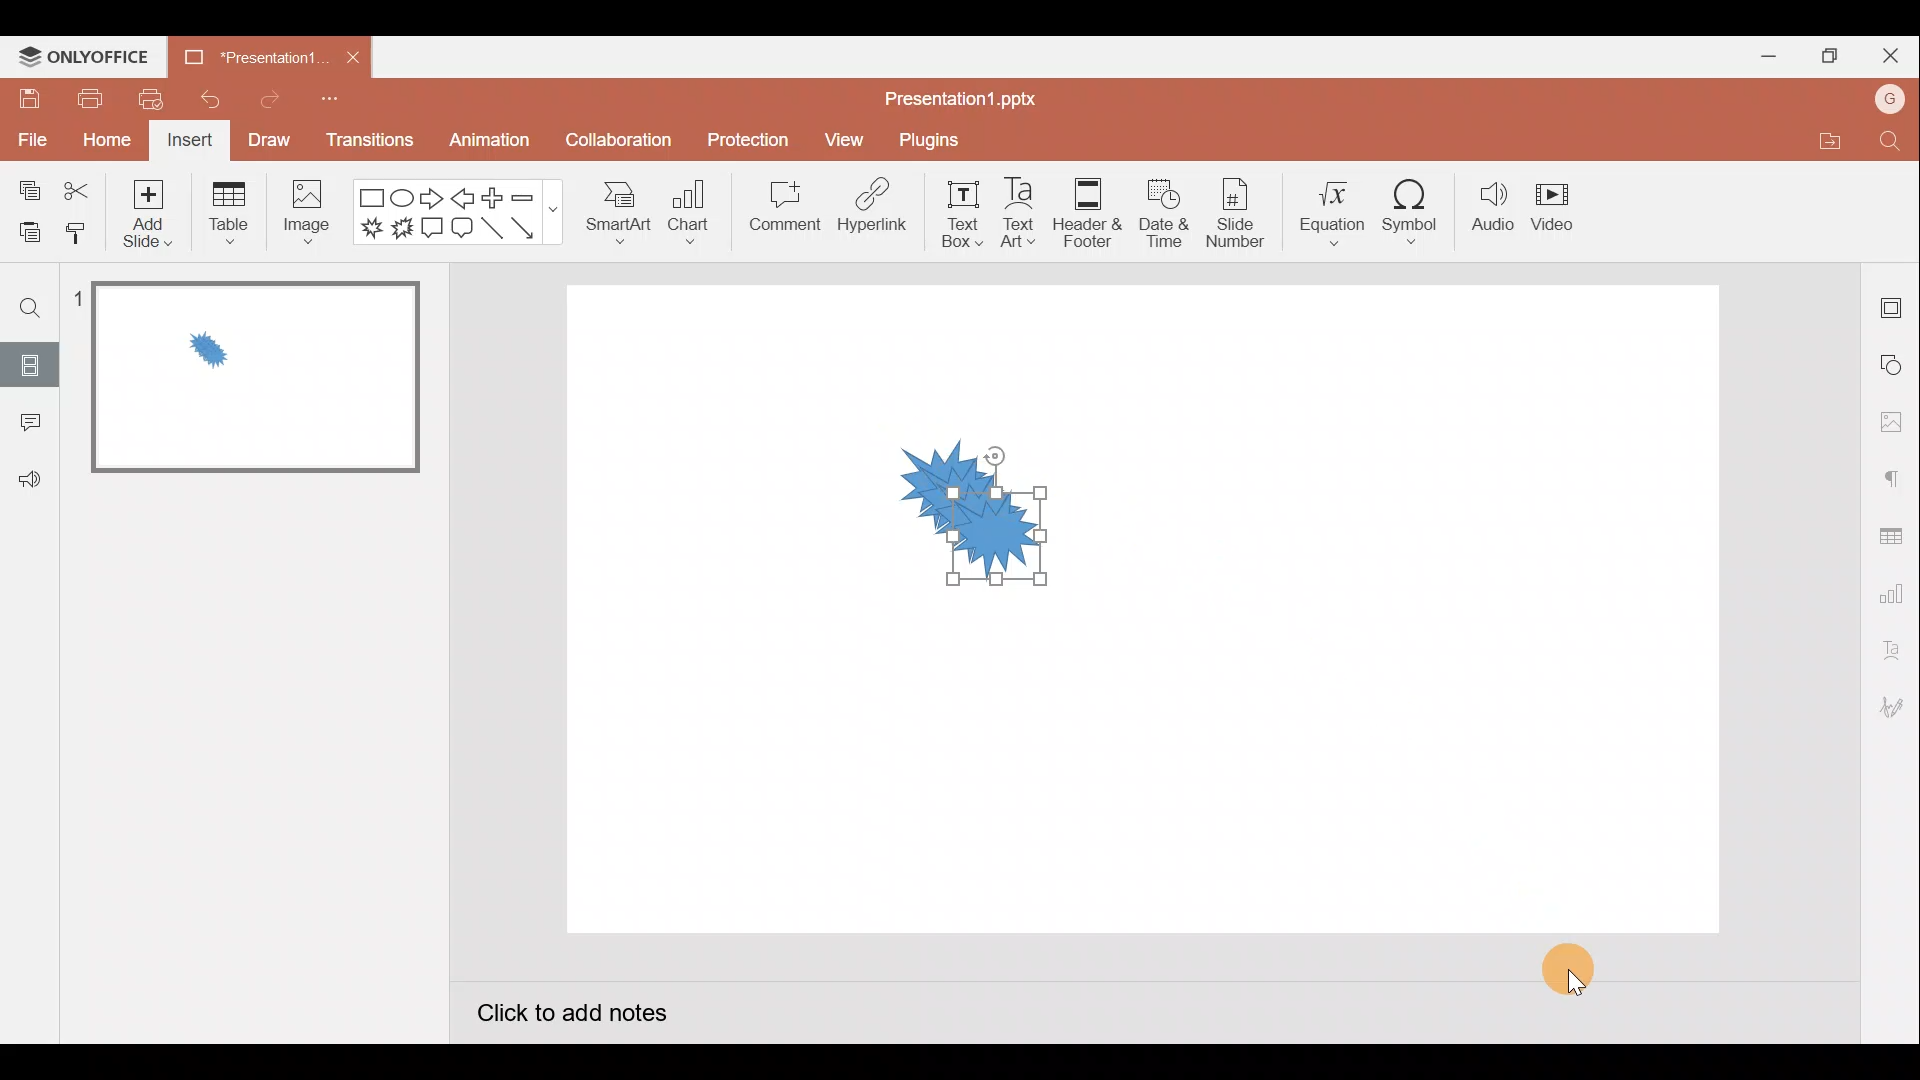 This screenshot has width=1920, height=1080. Describe the element at coordinates (1894, 590) in the screenshot. I see `Chart settings` at that location.